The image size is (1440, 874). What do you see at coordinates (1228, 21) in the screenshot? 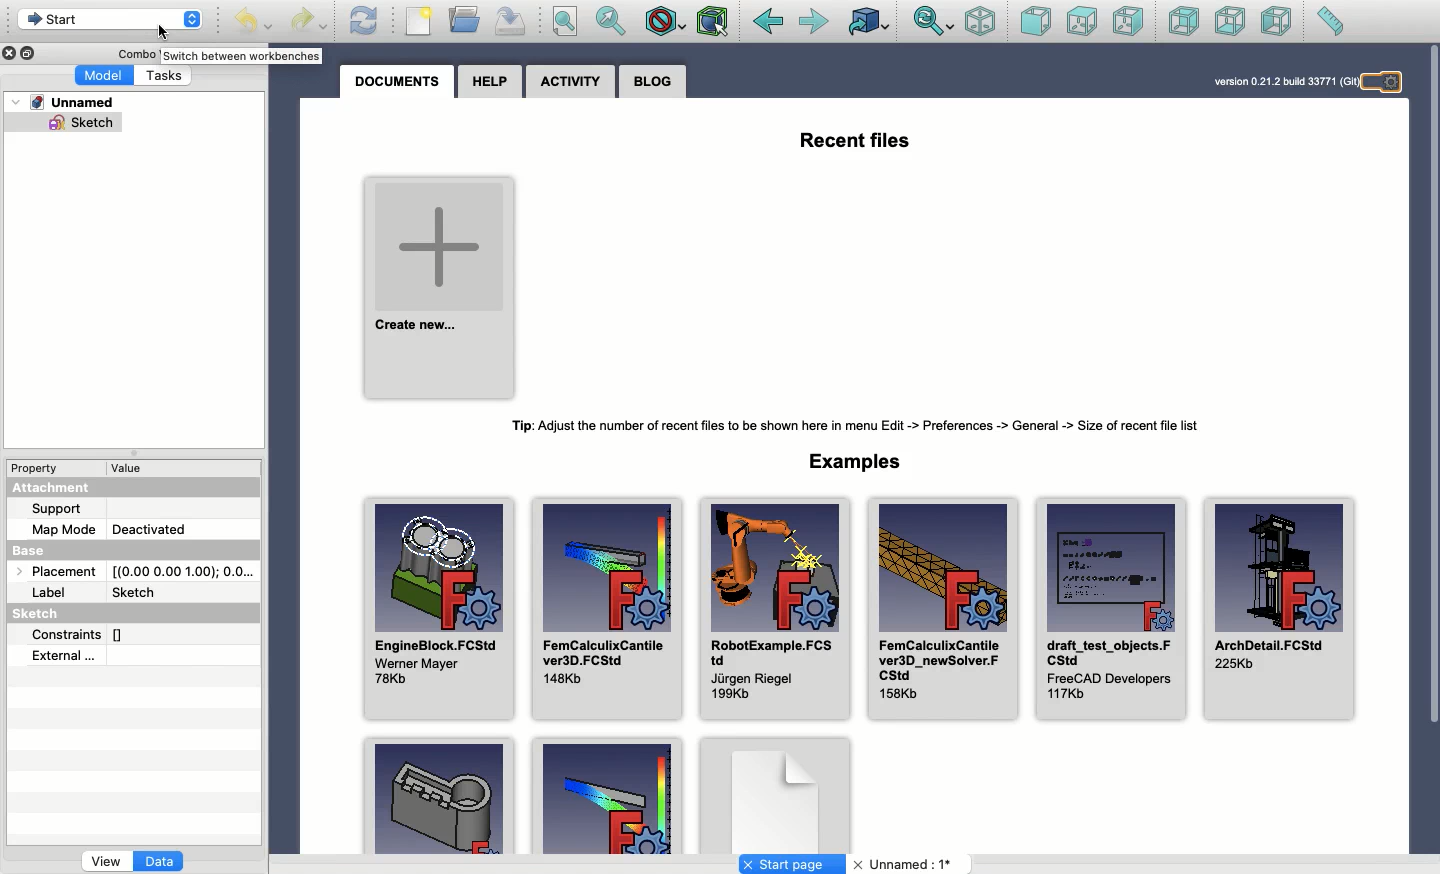
I see `Bottom` at bounding box center [1228, 21].